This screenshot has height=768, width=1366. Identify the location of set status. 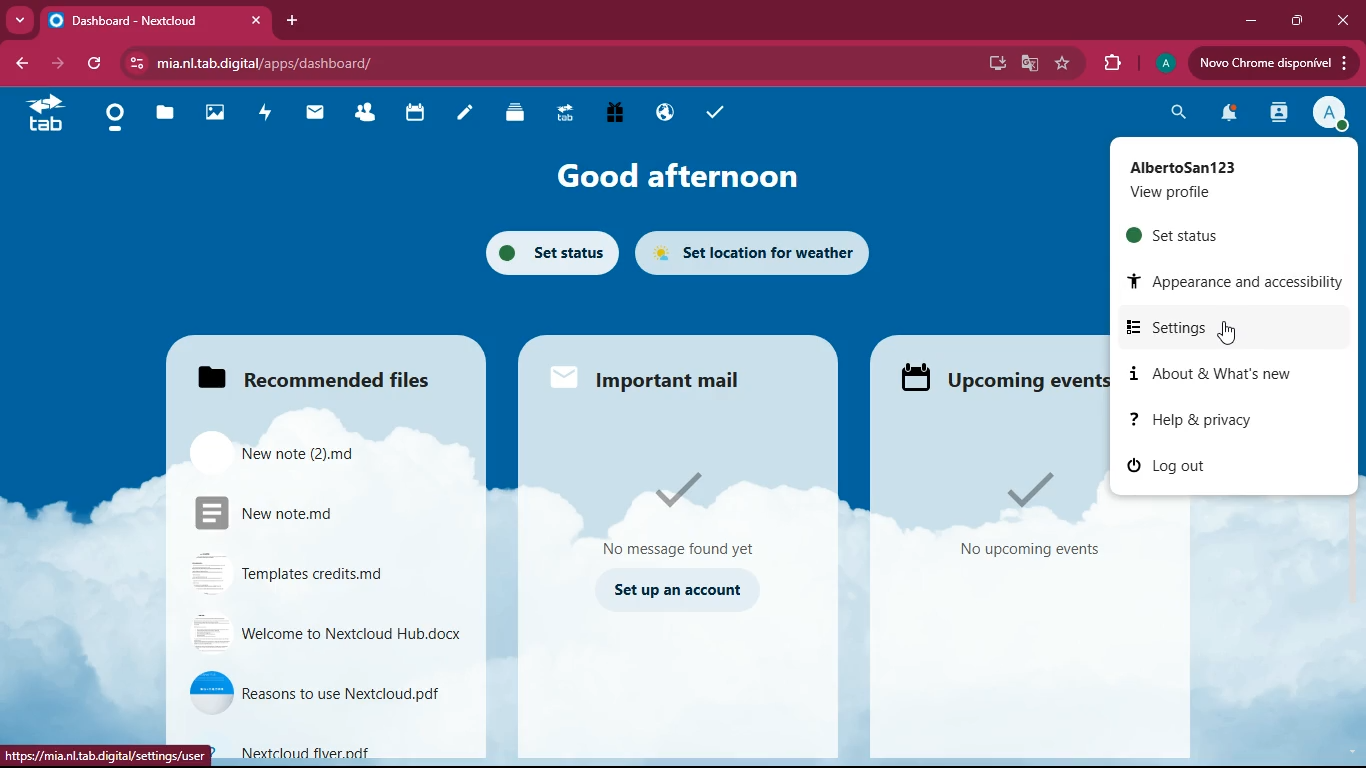
(544, 255).